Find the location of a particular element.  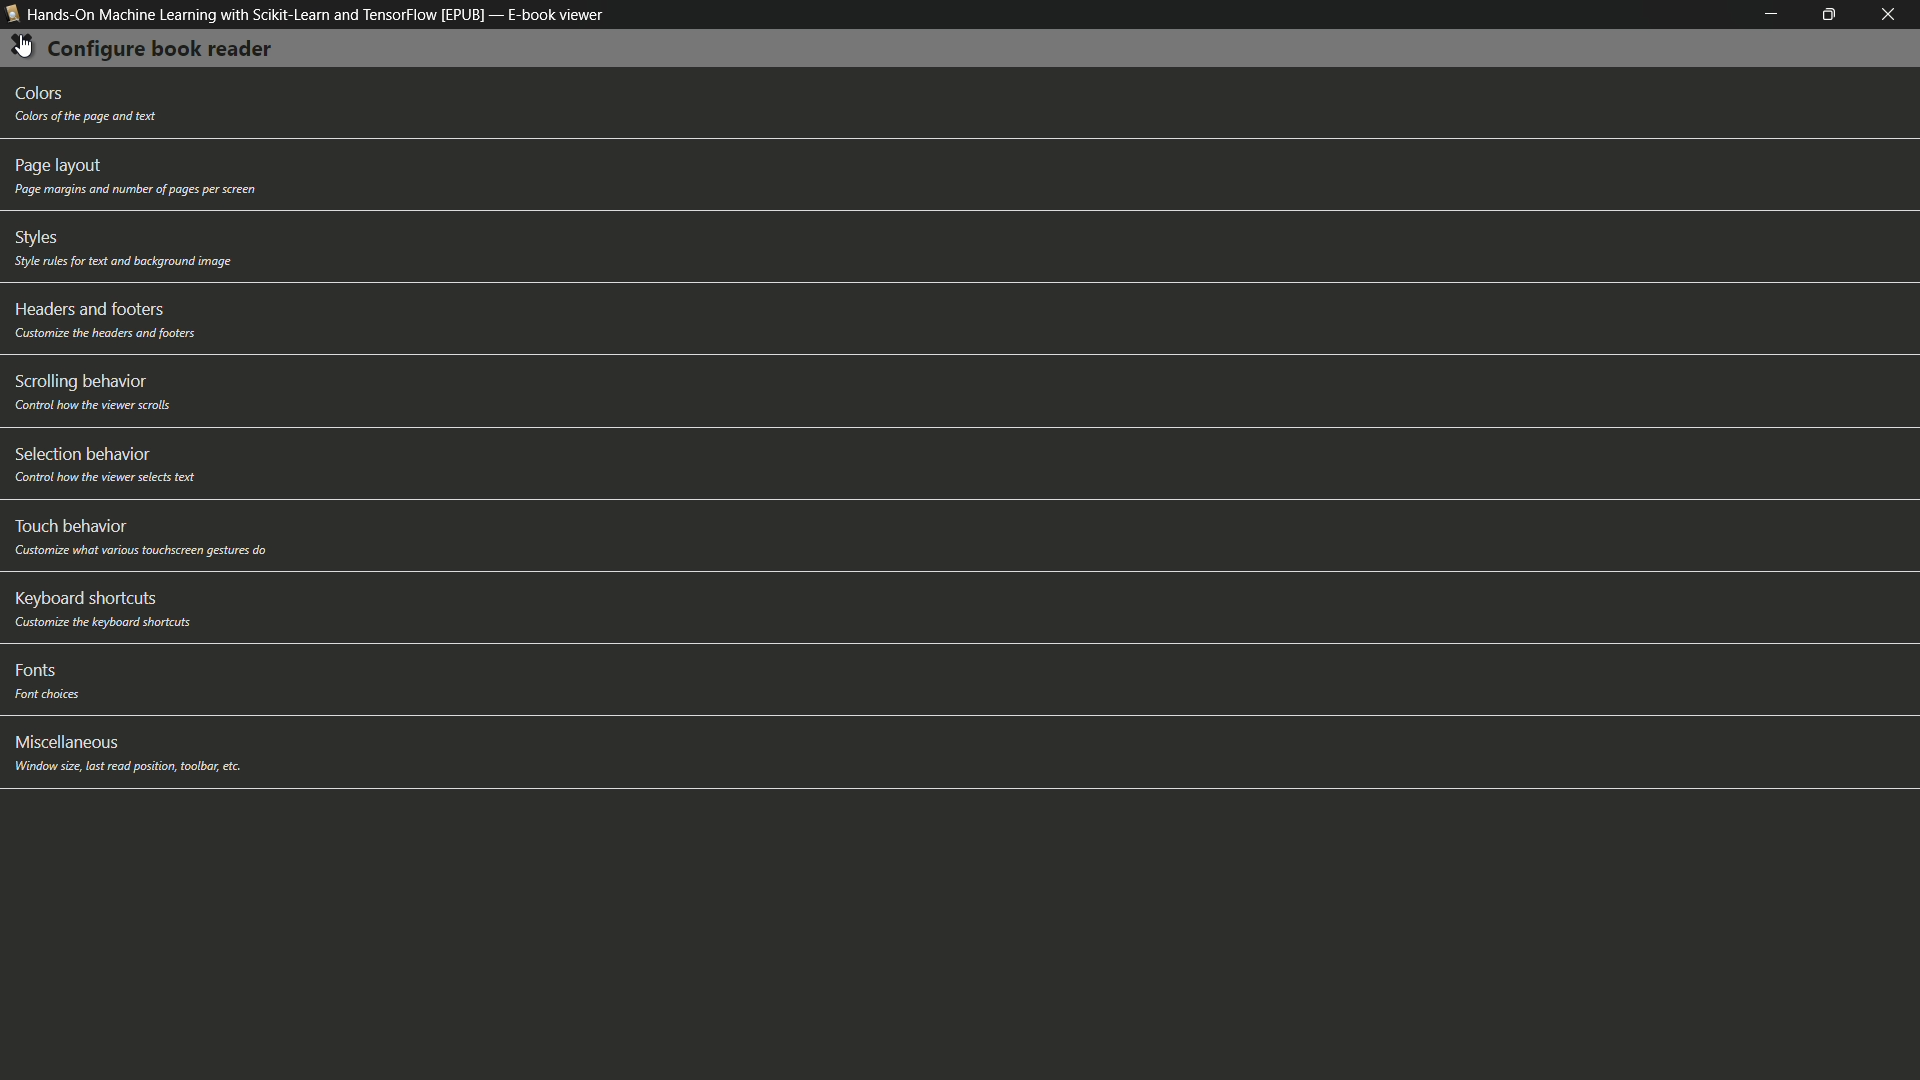

minimize is located at coordinates (1771, 14).